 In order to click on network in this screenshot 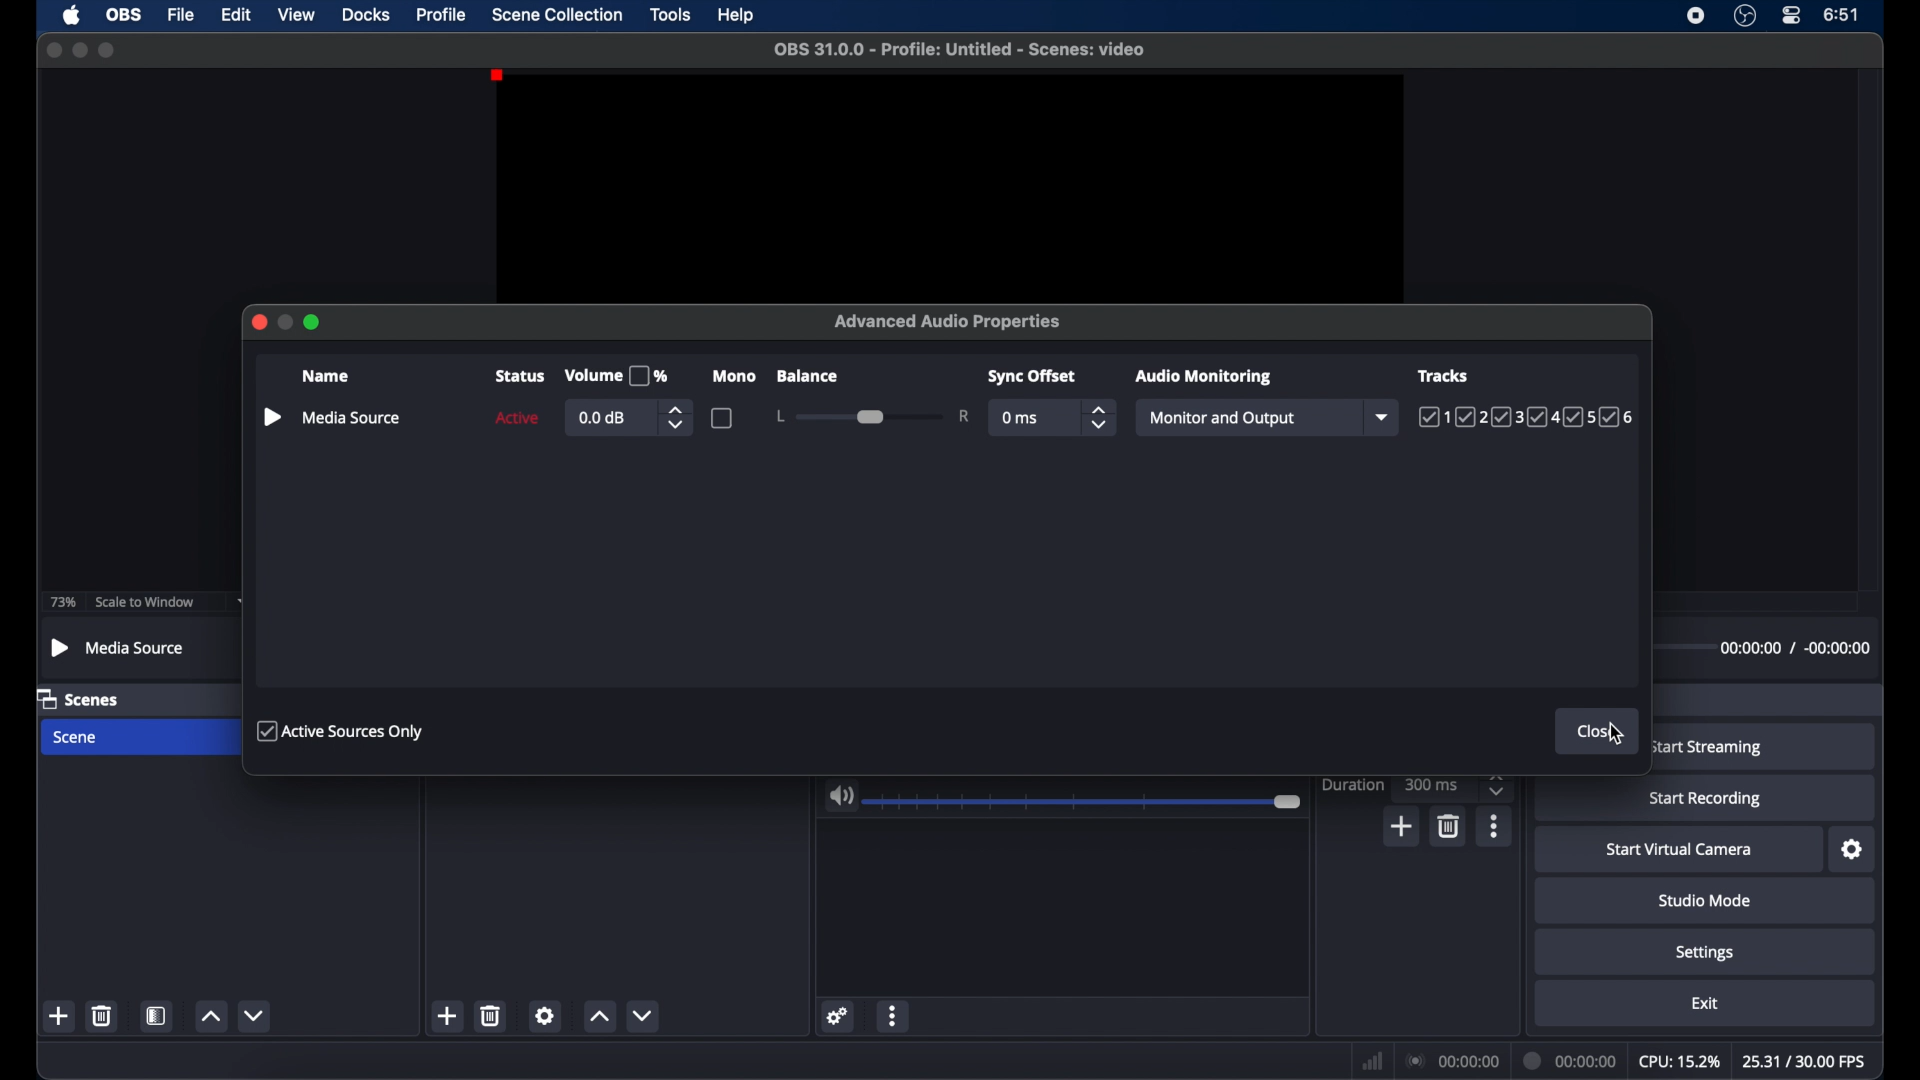, I will do `click(1373, 1060)`.